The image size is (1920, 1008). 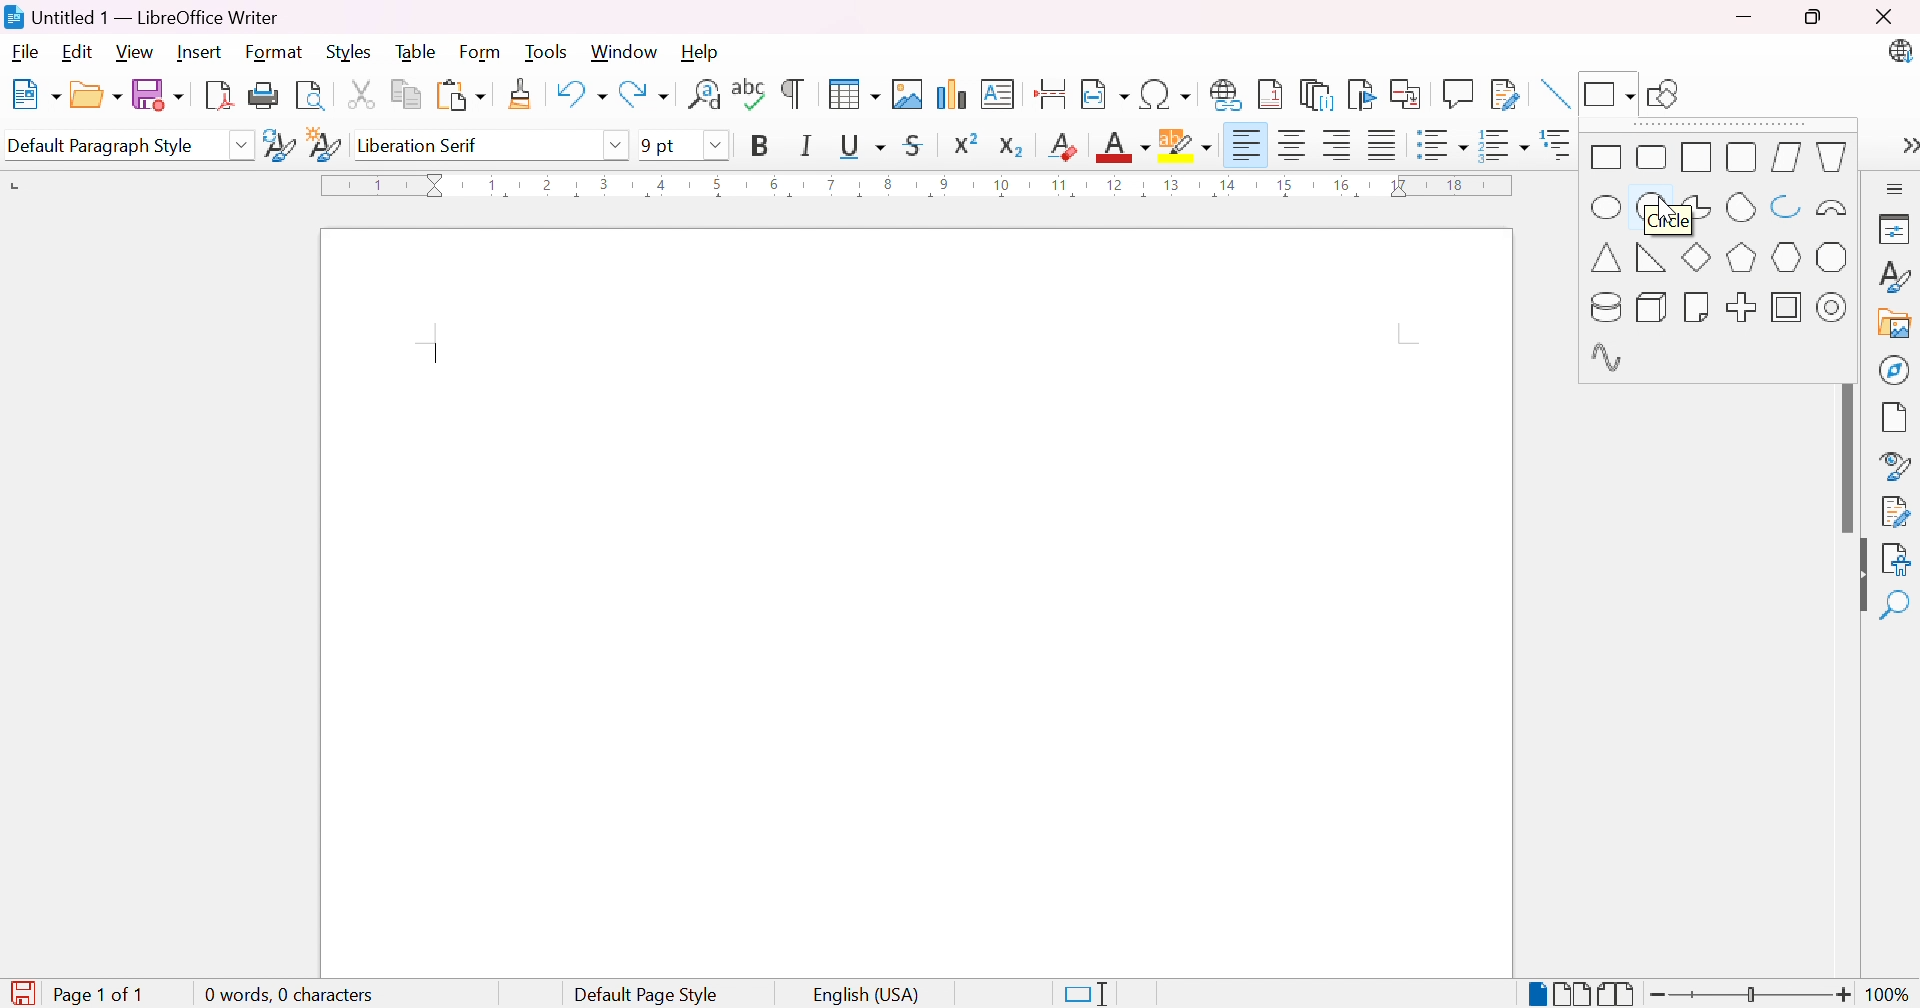 What do you see at coordinates (1362, 94) in the screenshot?
I see `Insert bookmark` at bounding box center [1362, 94].